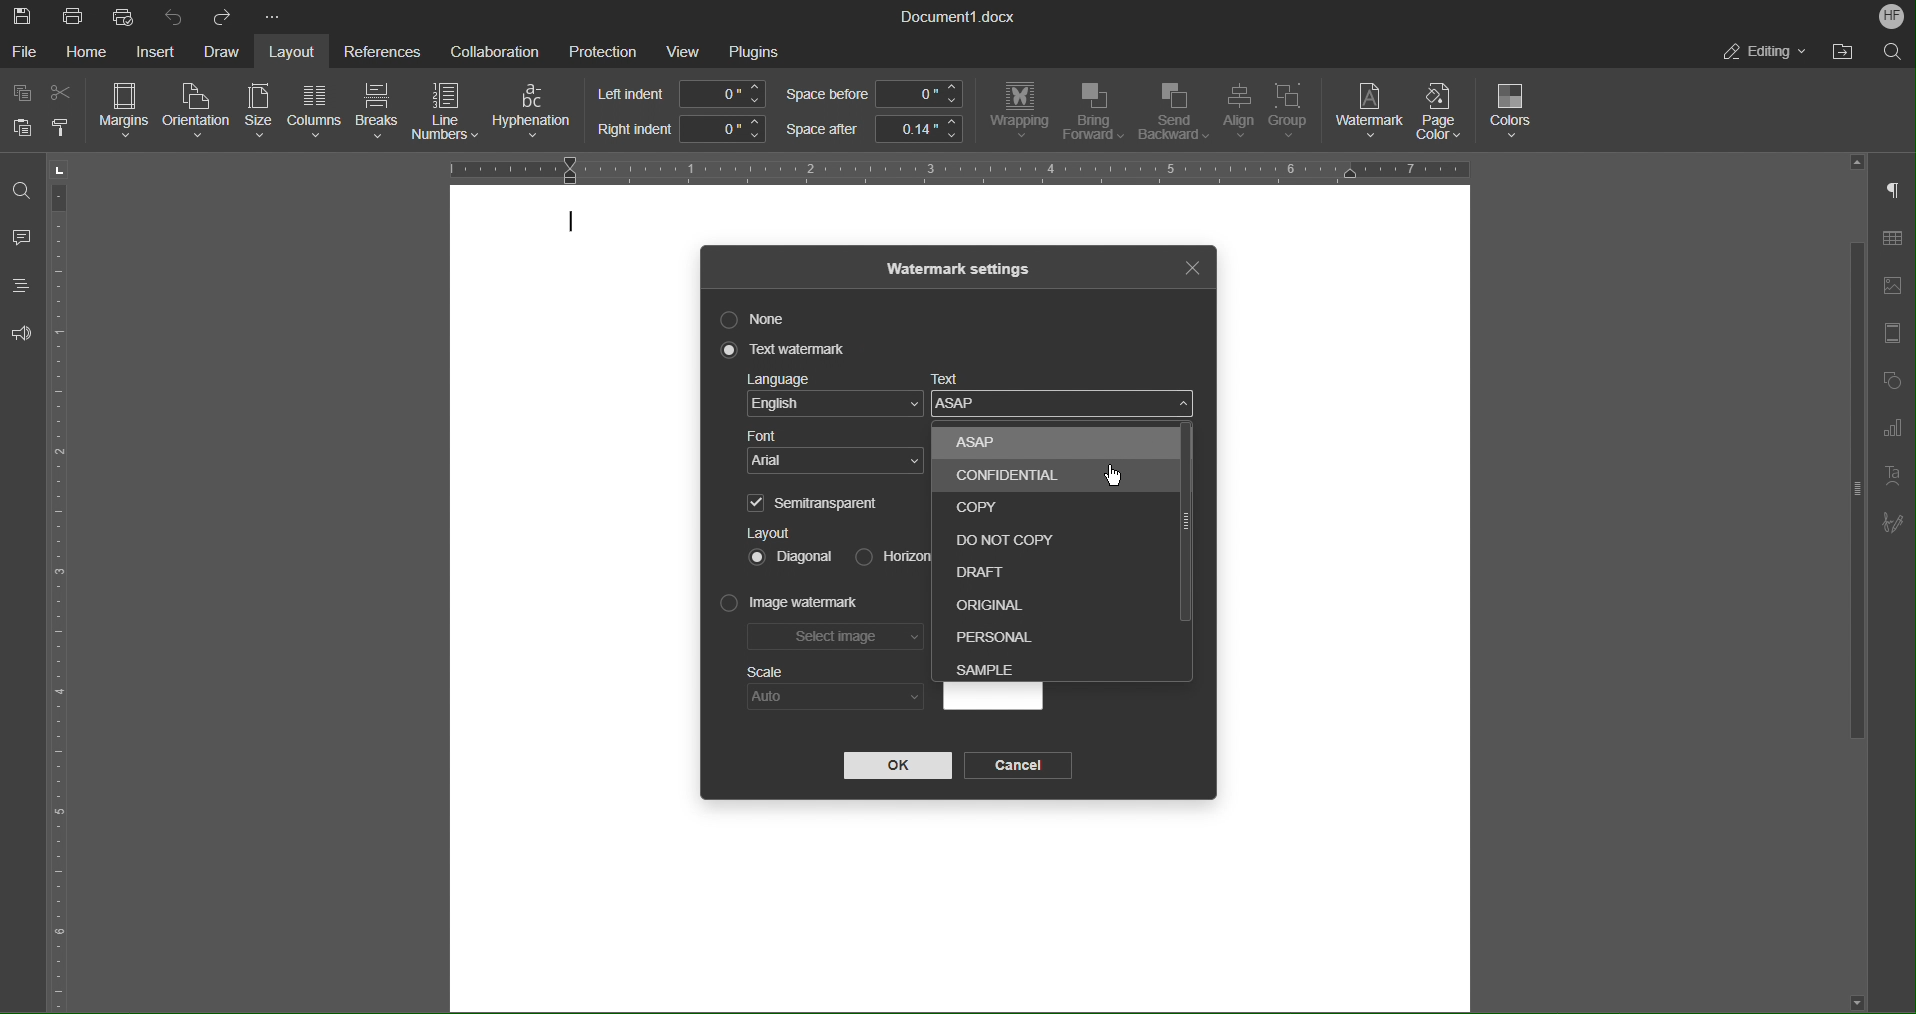 This screenshot has height=1014, width=1916. Describe the element at coordinates (786, 350) in the screenshot. I see `Text Watermark (selected)` at that location.